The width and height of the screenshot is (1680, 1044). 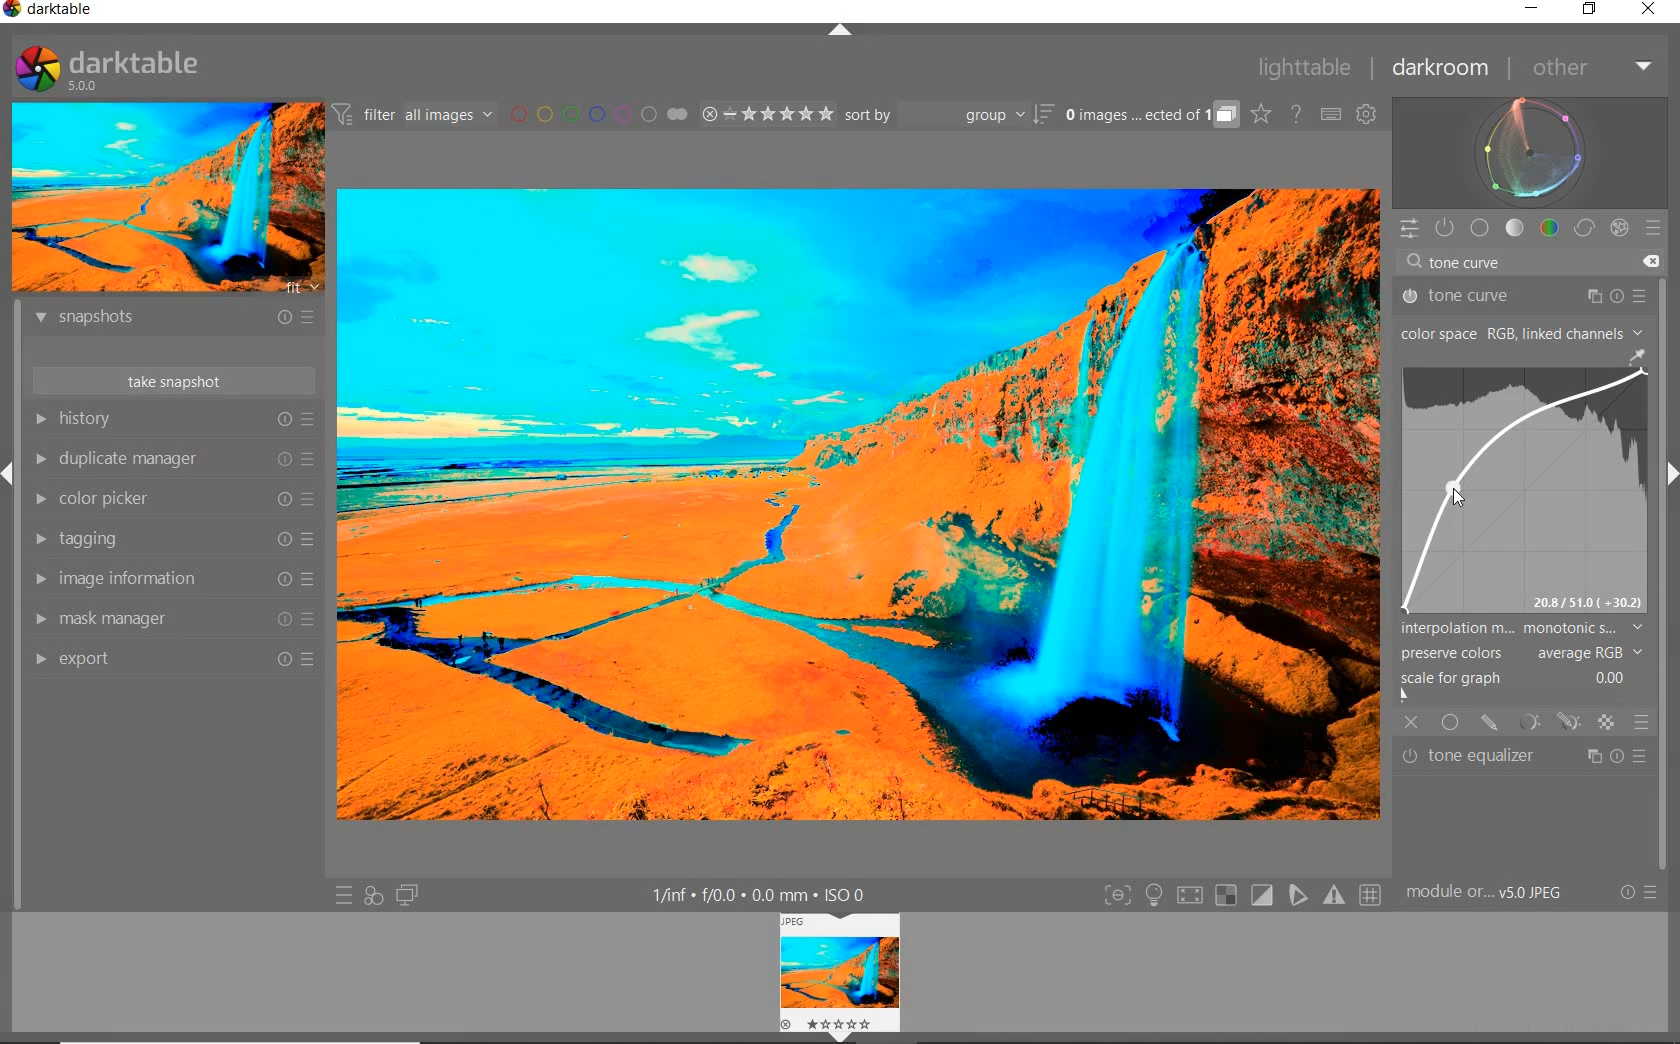 I want to click on Expand/Collapse, so click(x=10, y=471).